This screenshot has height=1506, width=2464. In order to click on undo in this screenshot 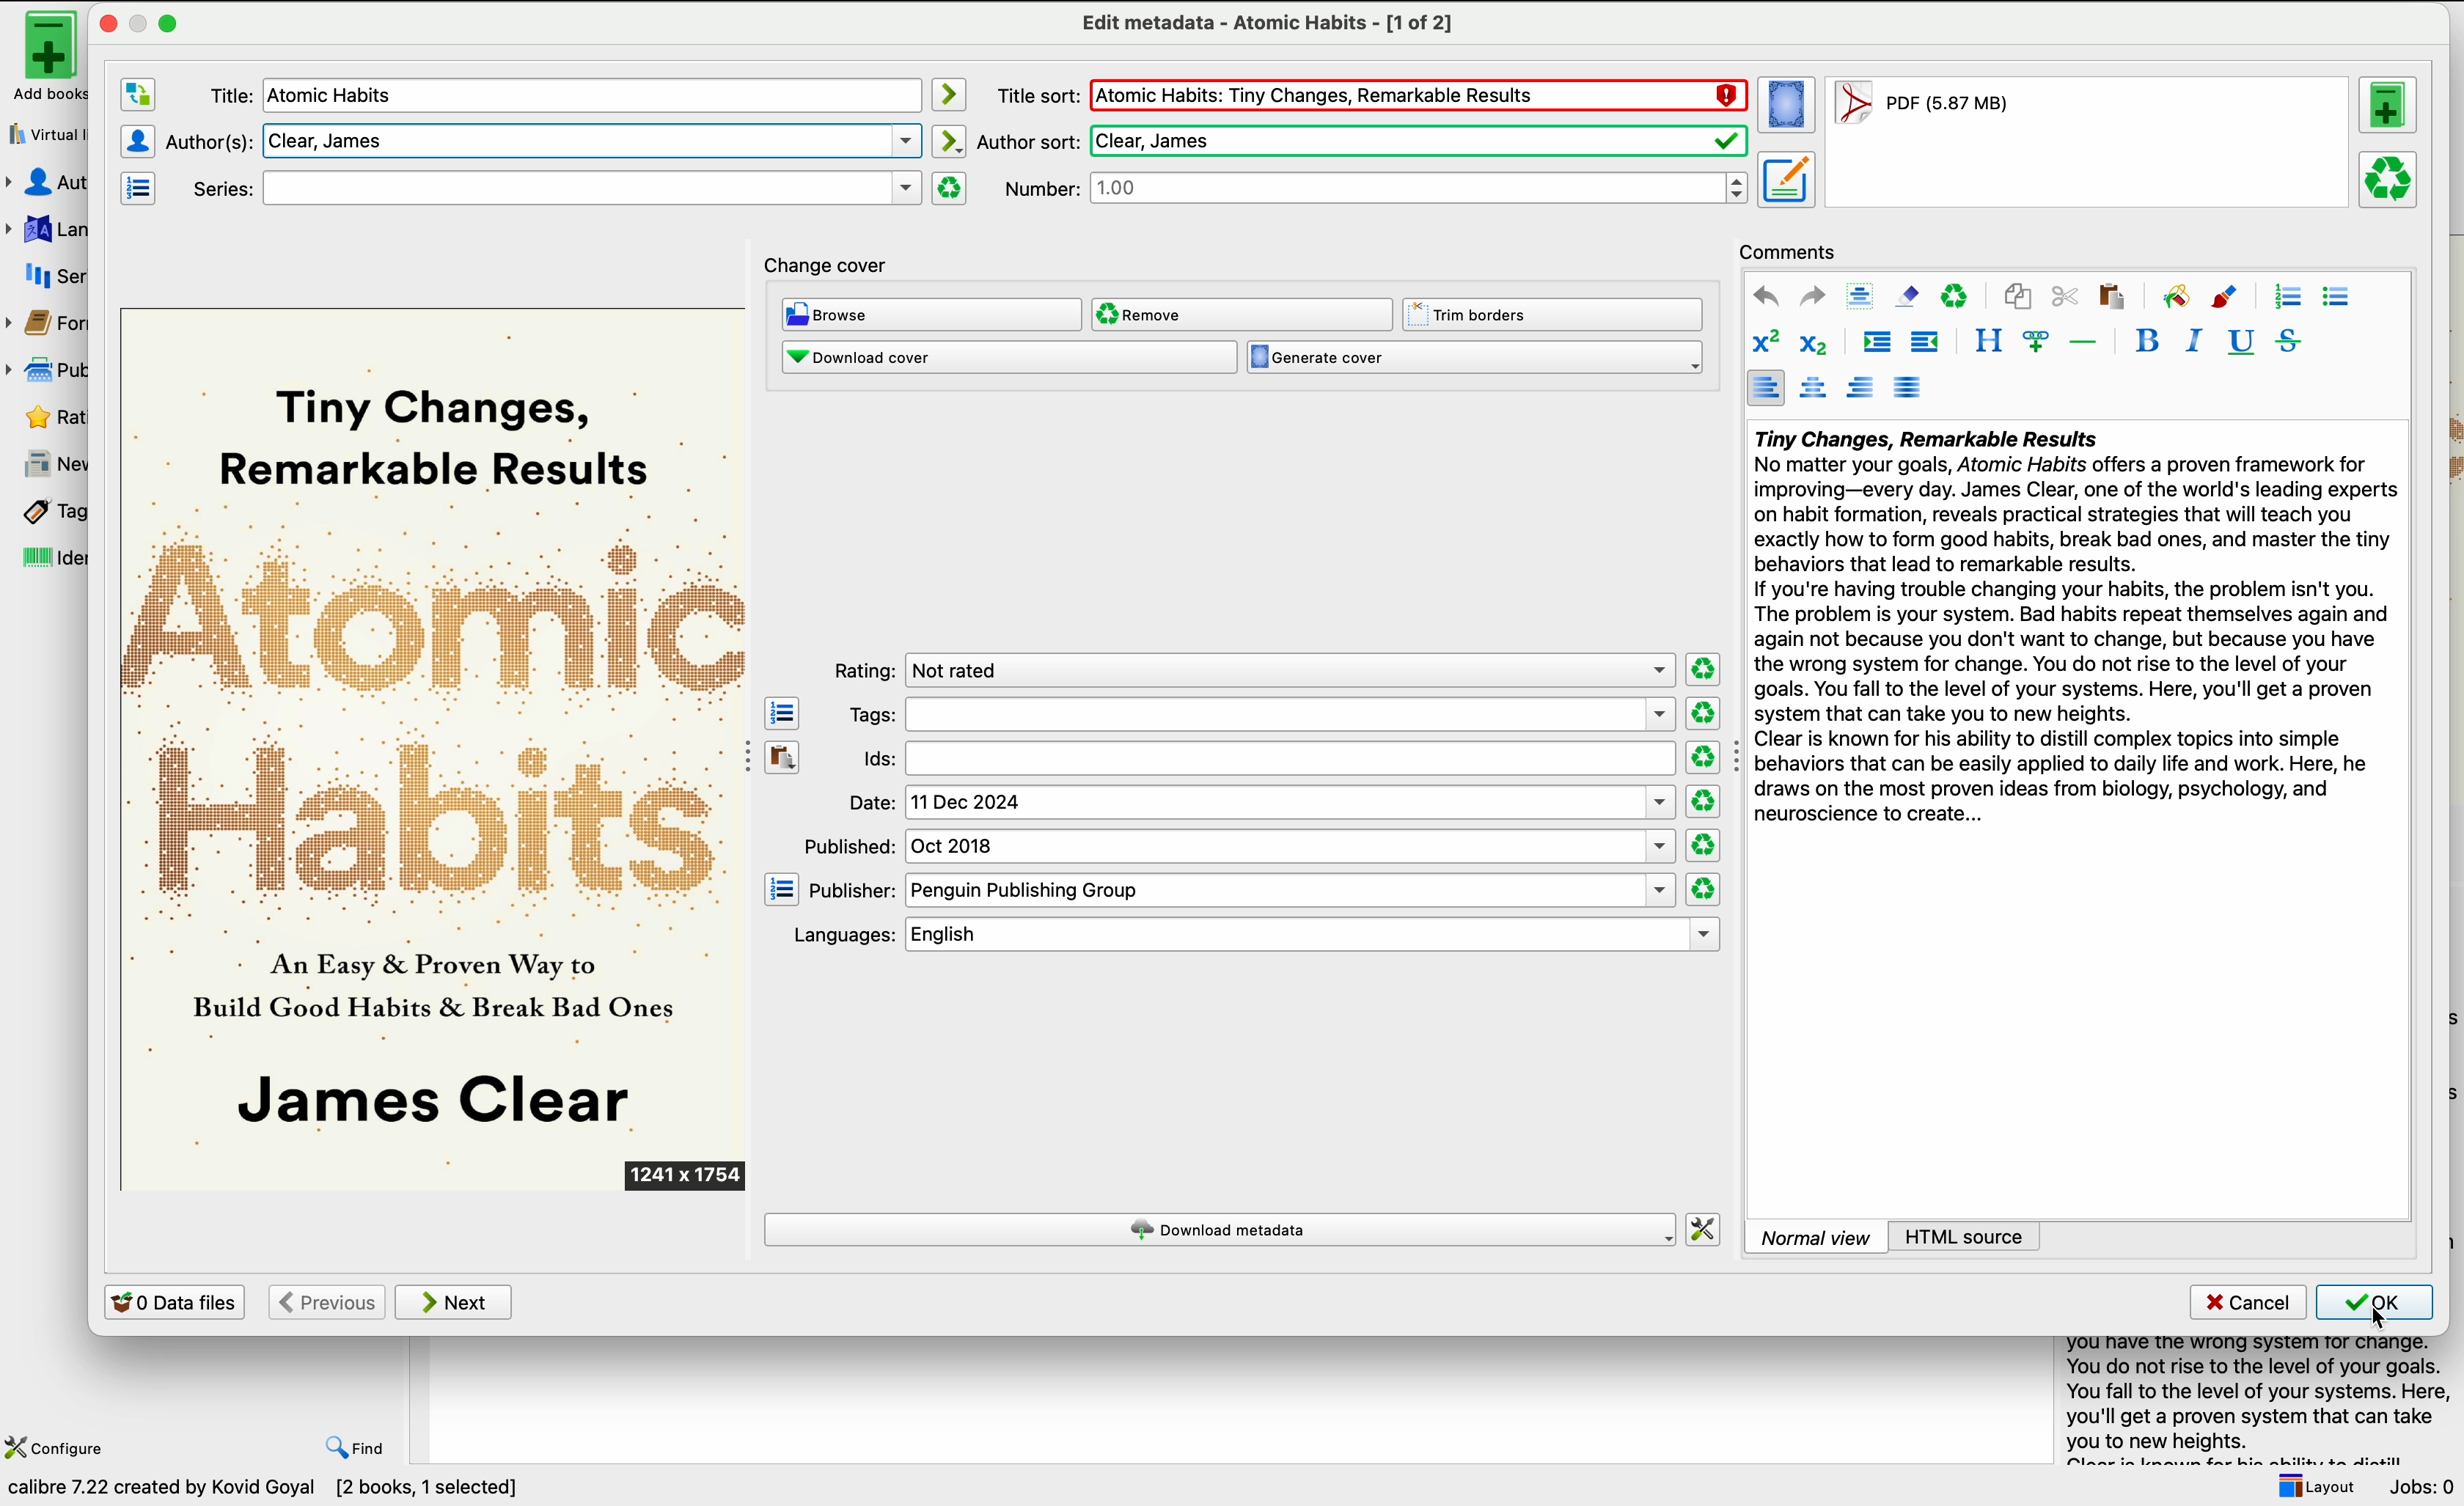, I will do `click(1766, 296)`.